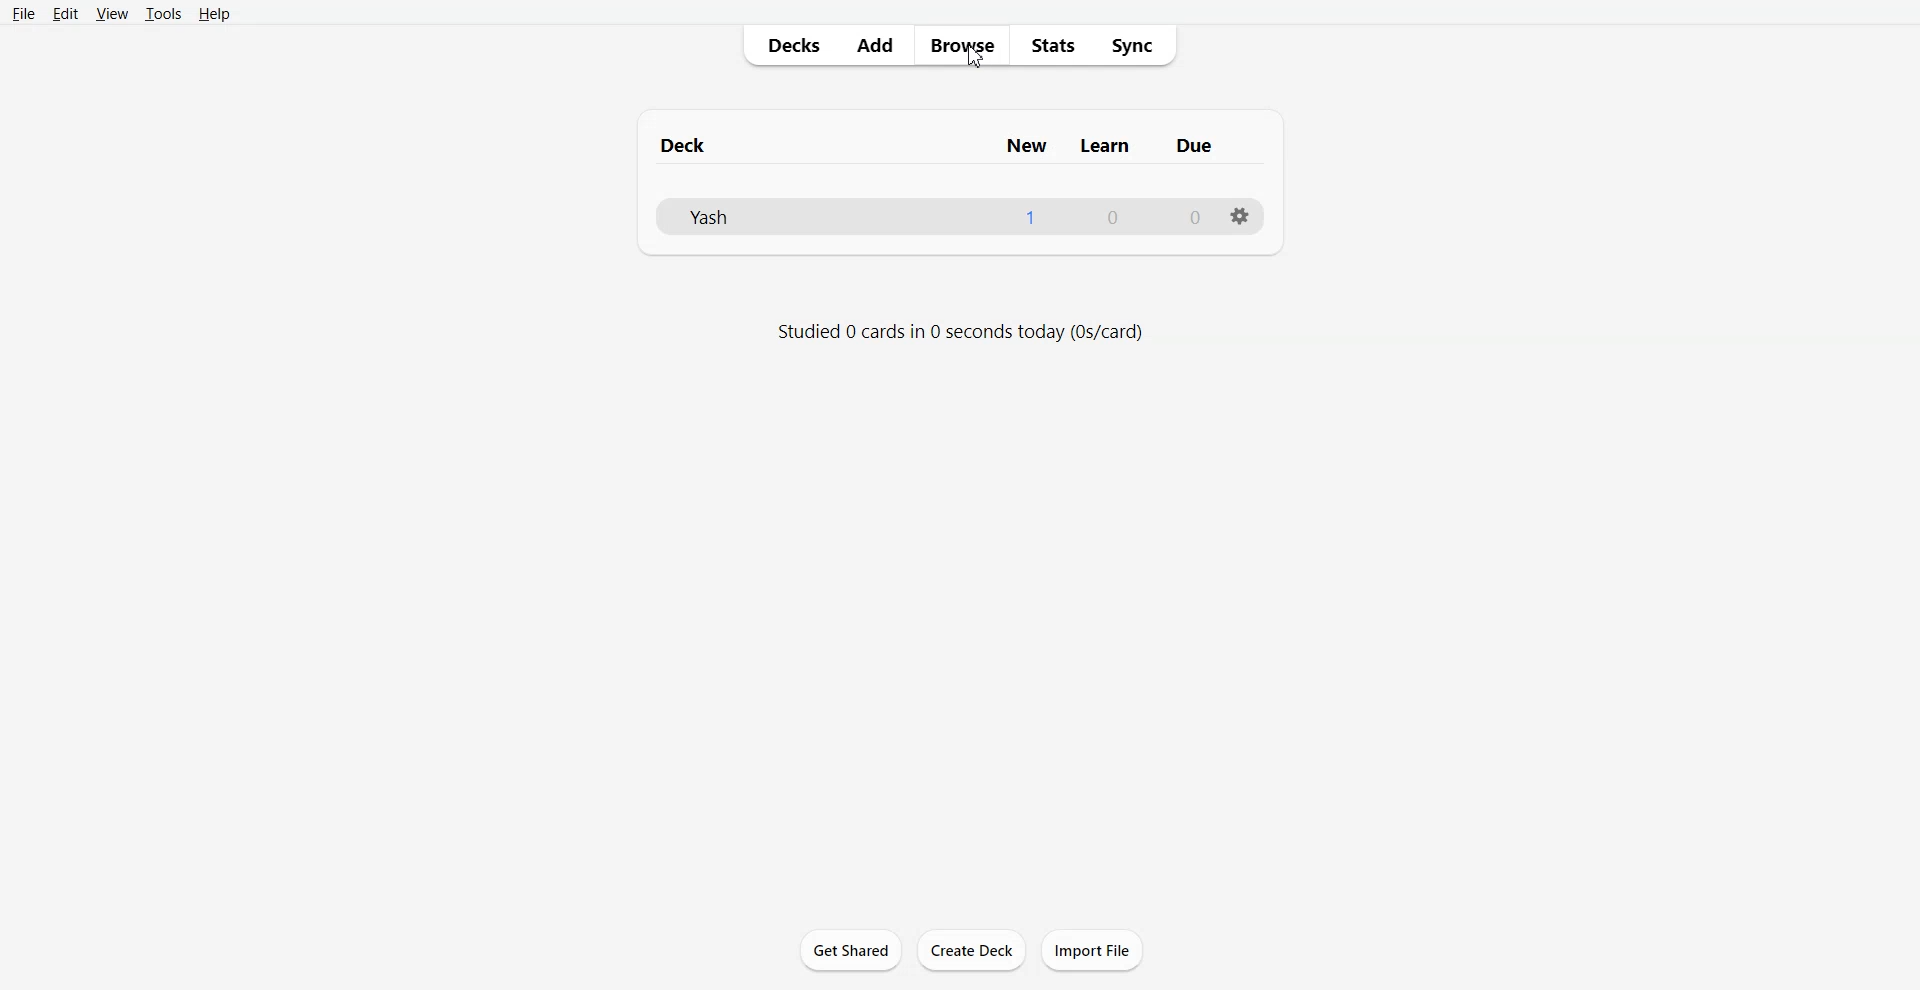  I want to click on Help, so click(214, 12).